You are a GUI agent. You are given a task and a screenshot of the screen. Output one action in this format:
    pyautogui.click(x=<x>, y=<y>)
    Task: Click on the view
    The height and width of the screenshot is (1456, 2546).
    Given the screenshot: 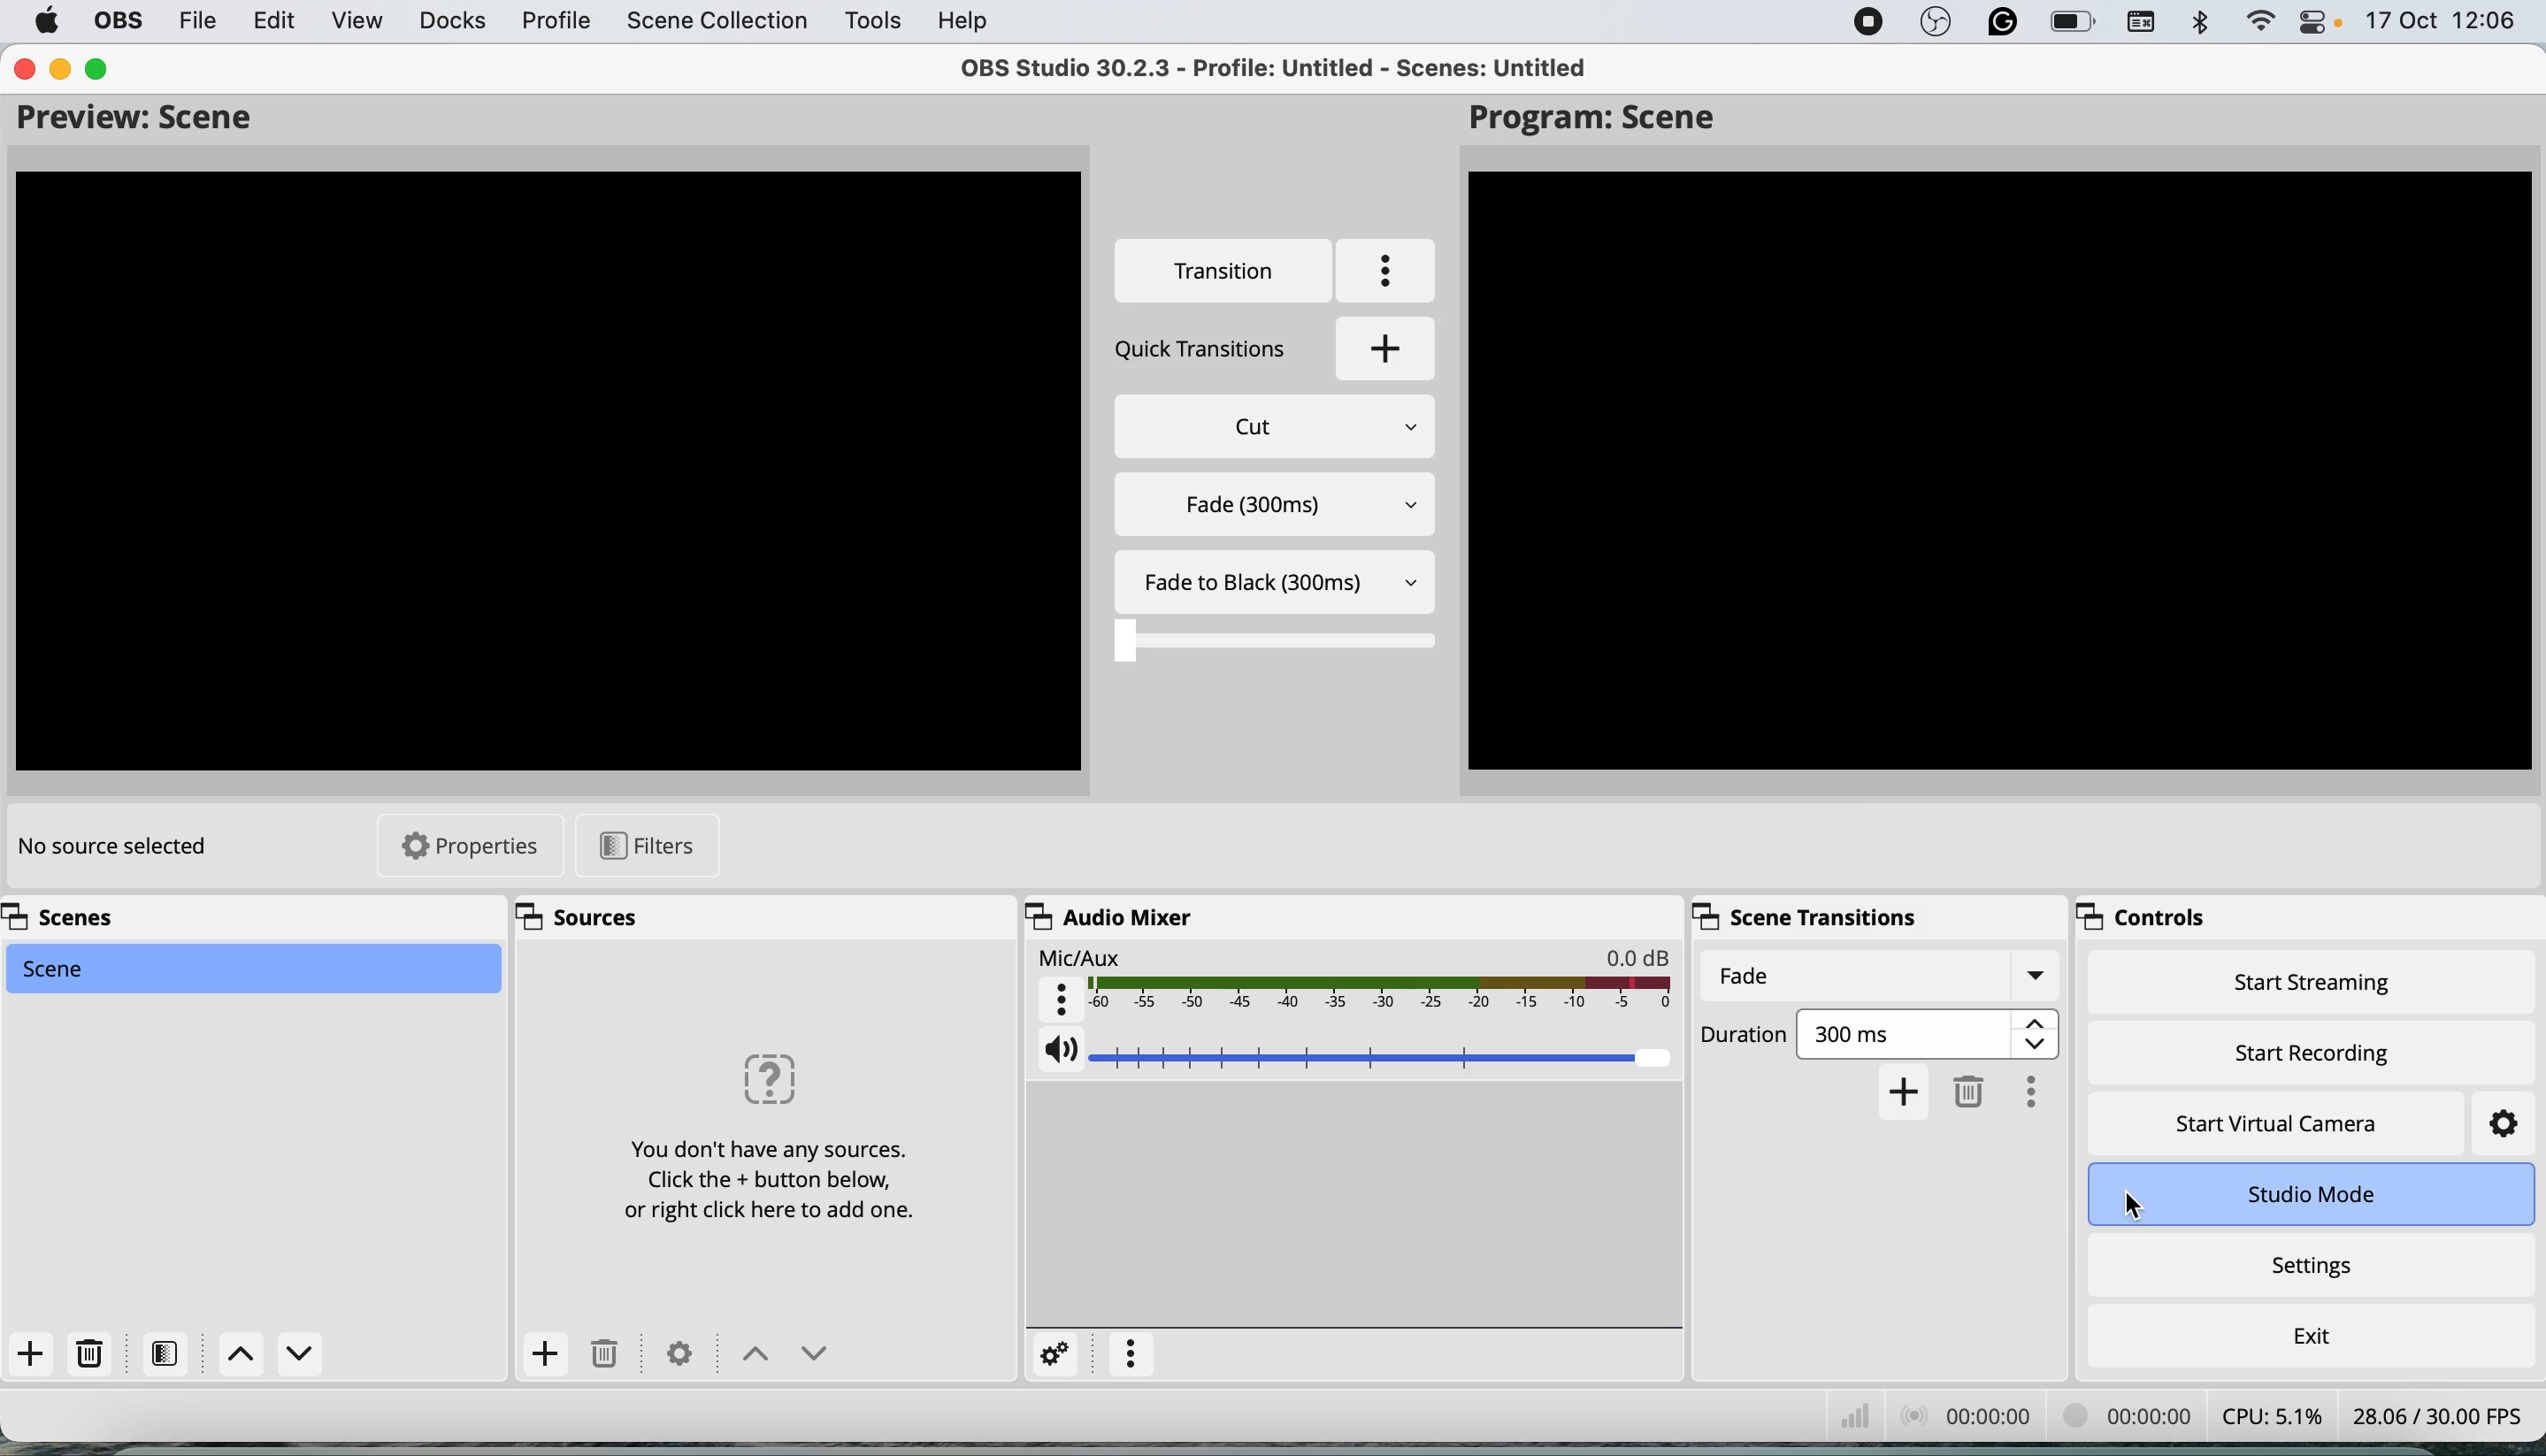 What is the action you would take?
    pyautogui.click(x=357, y=20)
    